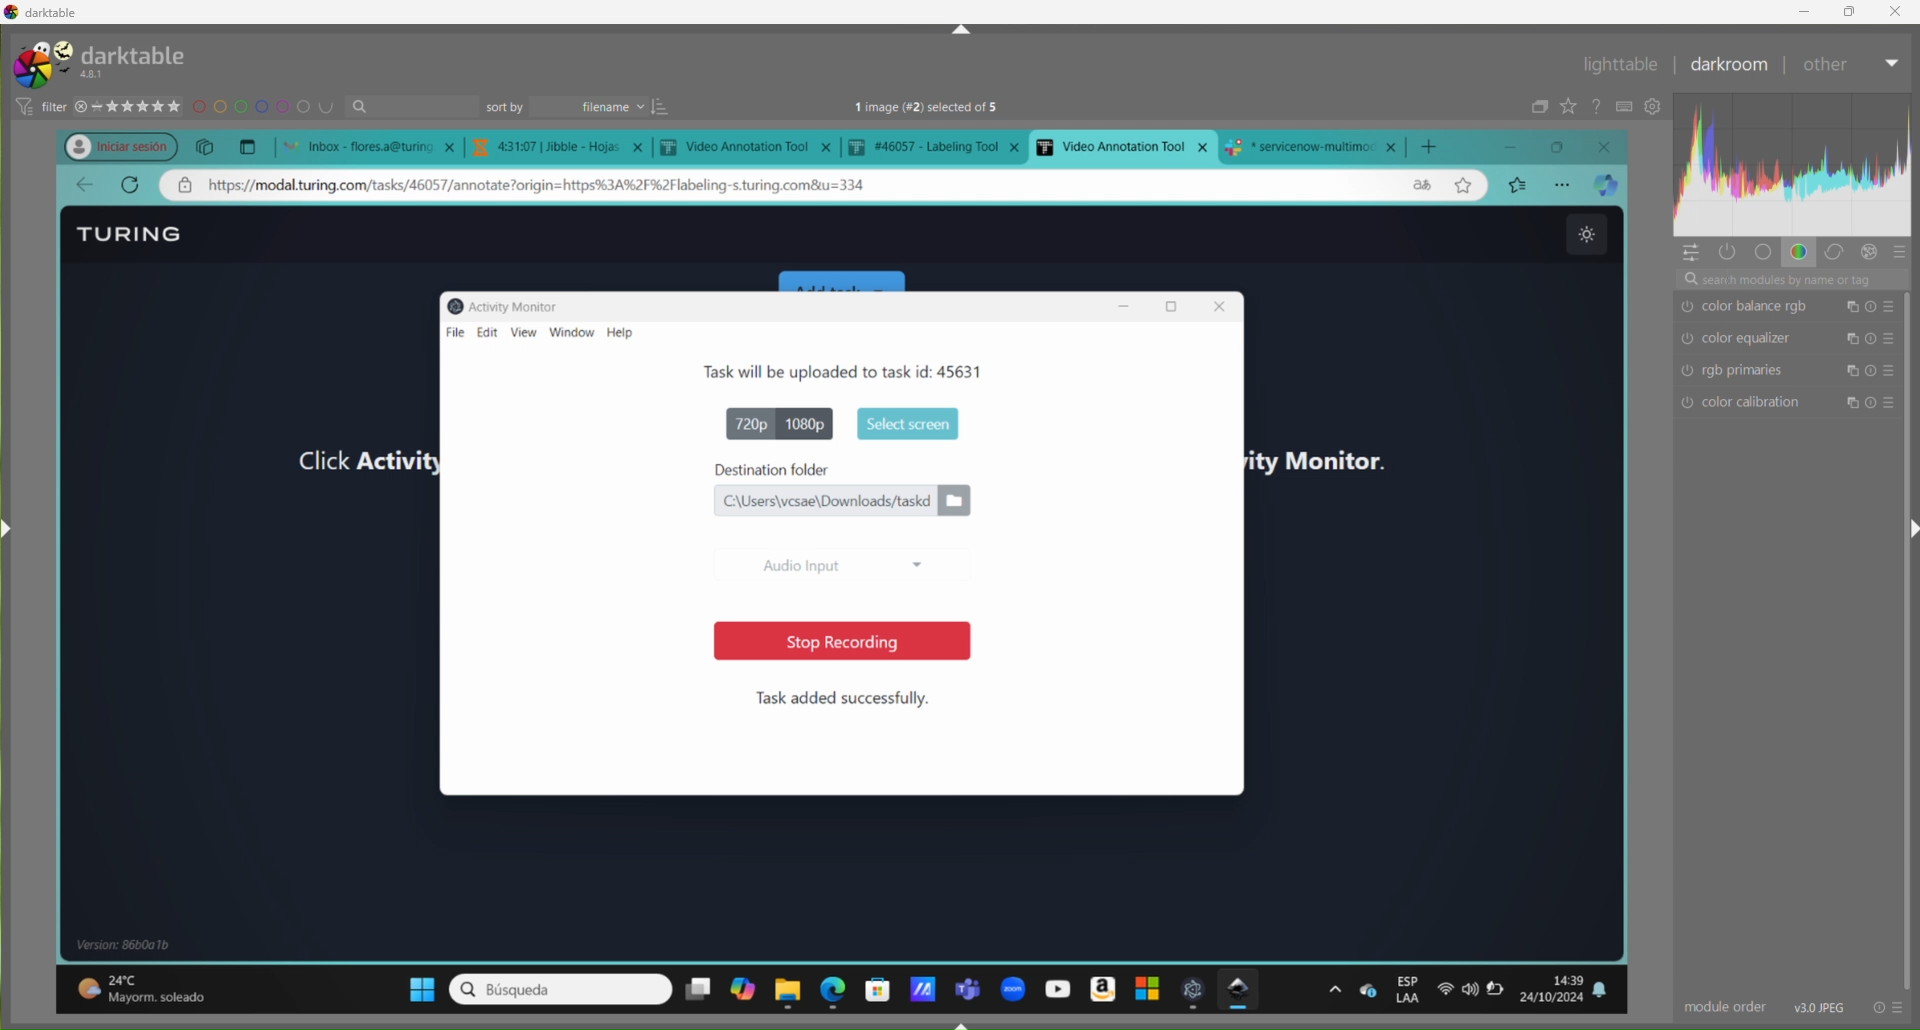 Image resolution: width=1920 pixels, height=1030 pixels. I want to click on add new tab, so click(1436, 142).